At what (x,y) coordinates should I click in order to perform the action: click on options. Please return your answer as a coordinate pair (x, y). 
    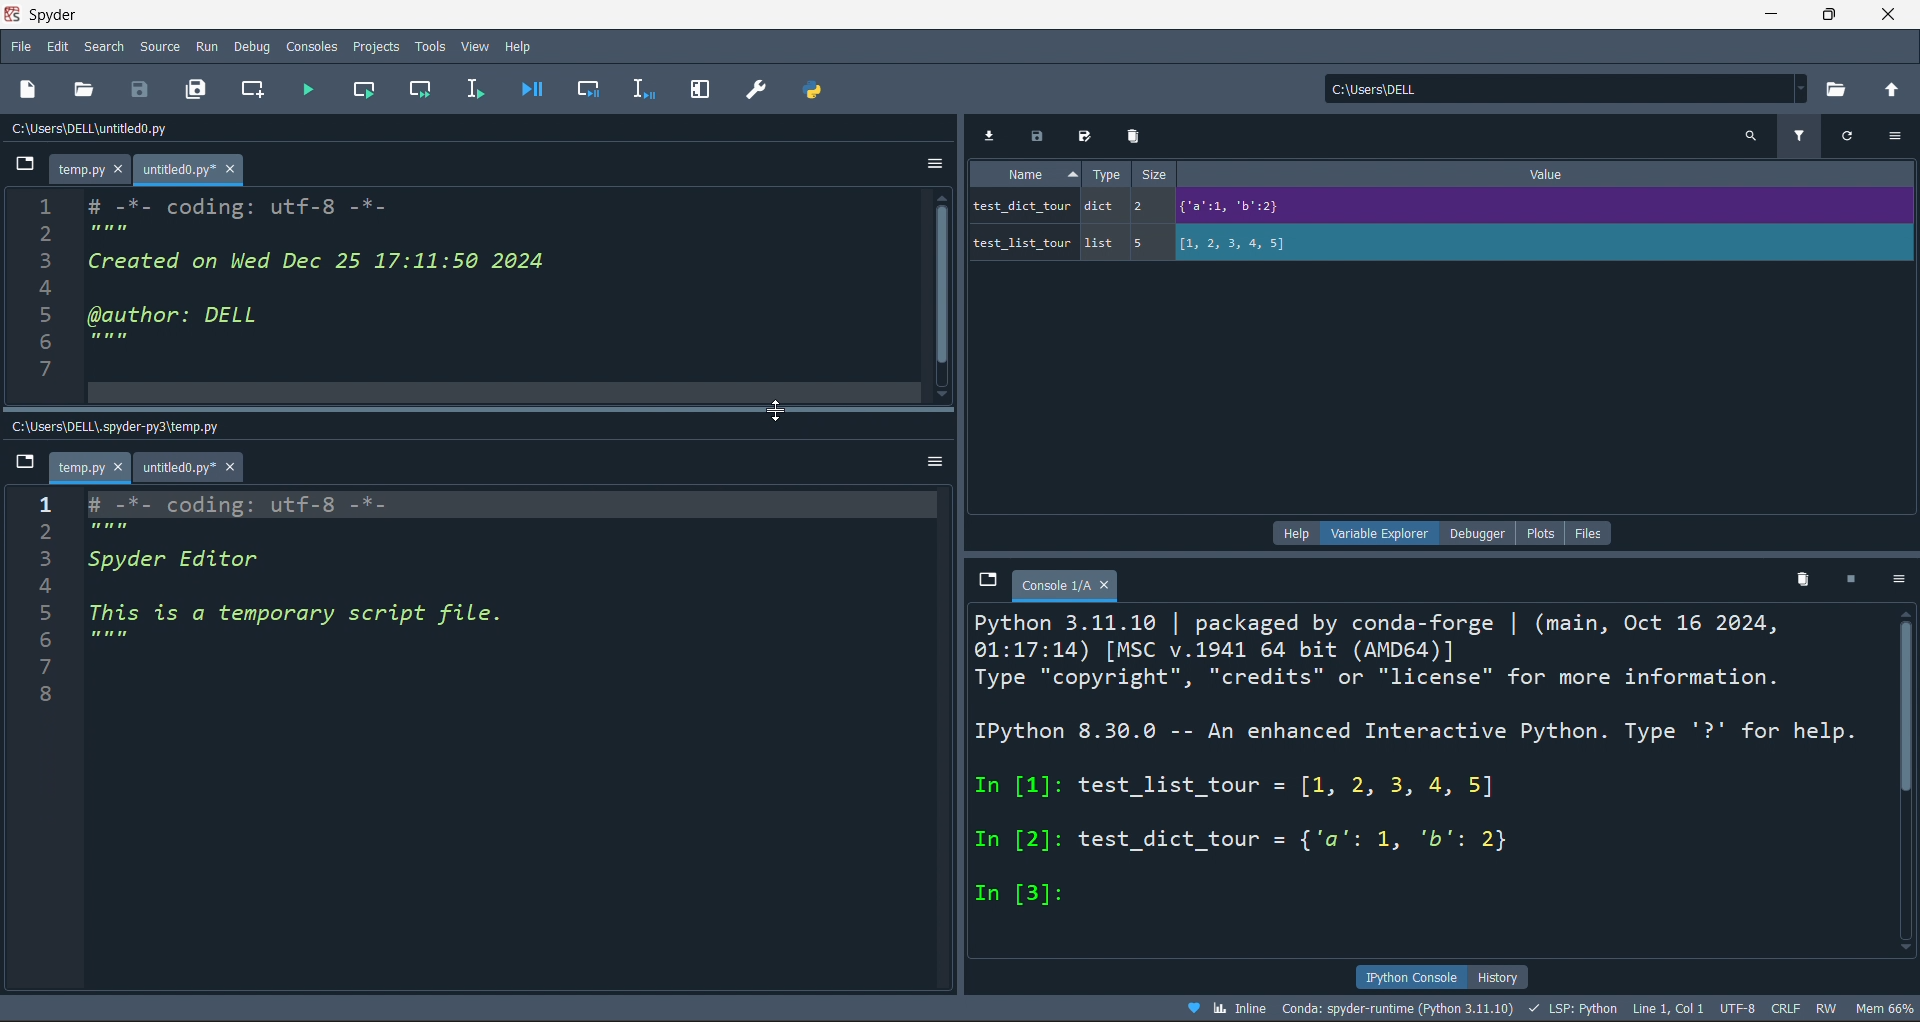
    Looking at the image, I should click on (932, 461).